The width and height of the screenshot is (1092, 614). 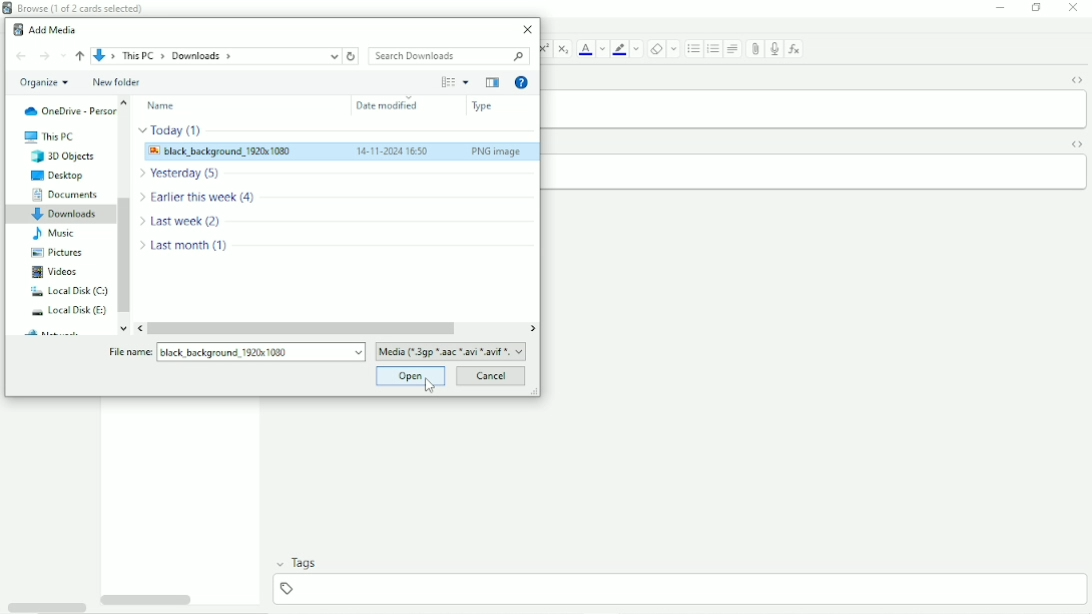 What do you see at coordinates (655, 50) in the screenshot?
I see `Remove formatting` at bounding box center [655, 50].